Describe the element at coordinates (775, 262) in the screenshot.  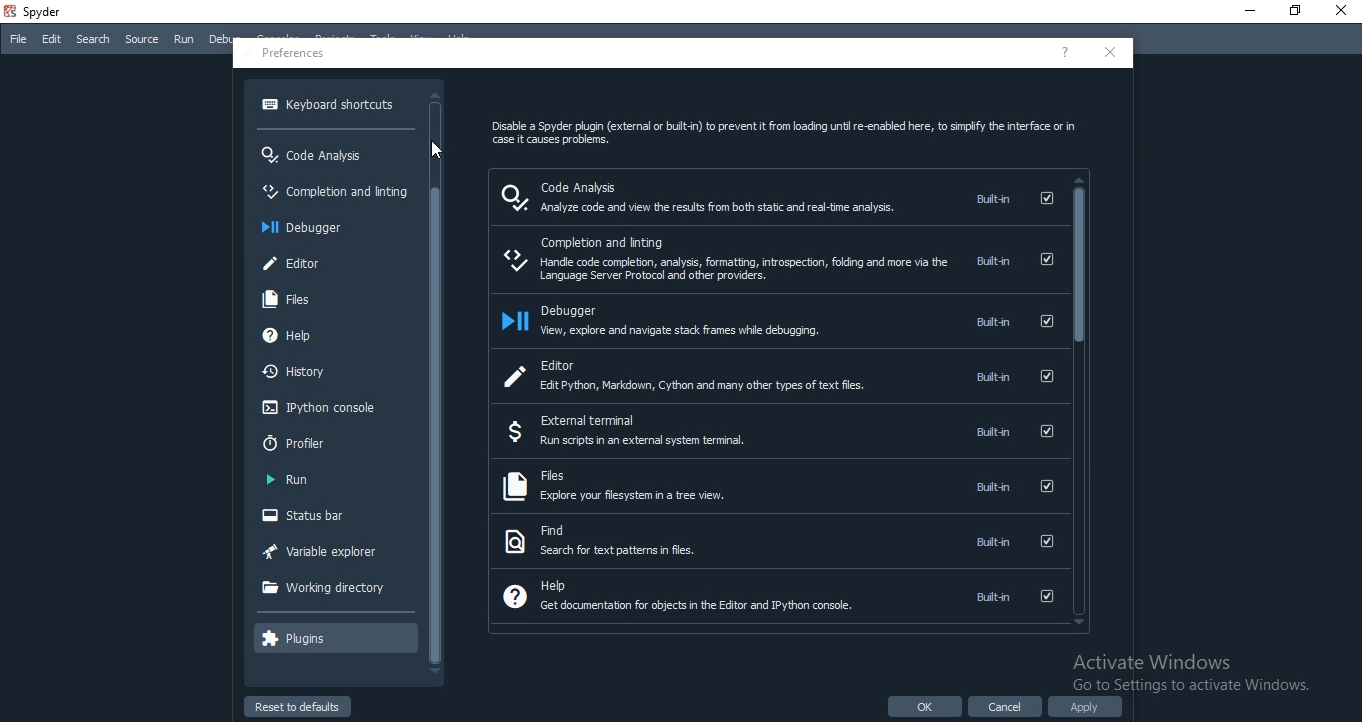
I see `completion and linting` at that location.